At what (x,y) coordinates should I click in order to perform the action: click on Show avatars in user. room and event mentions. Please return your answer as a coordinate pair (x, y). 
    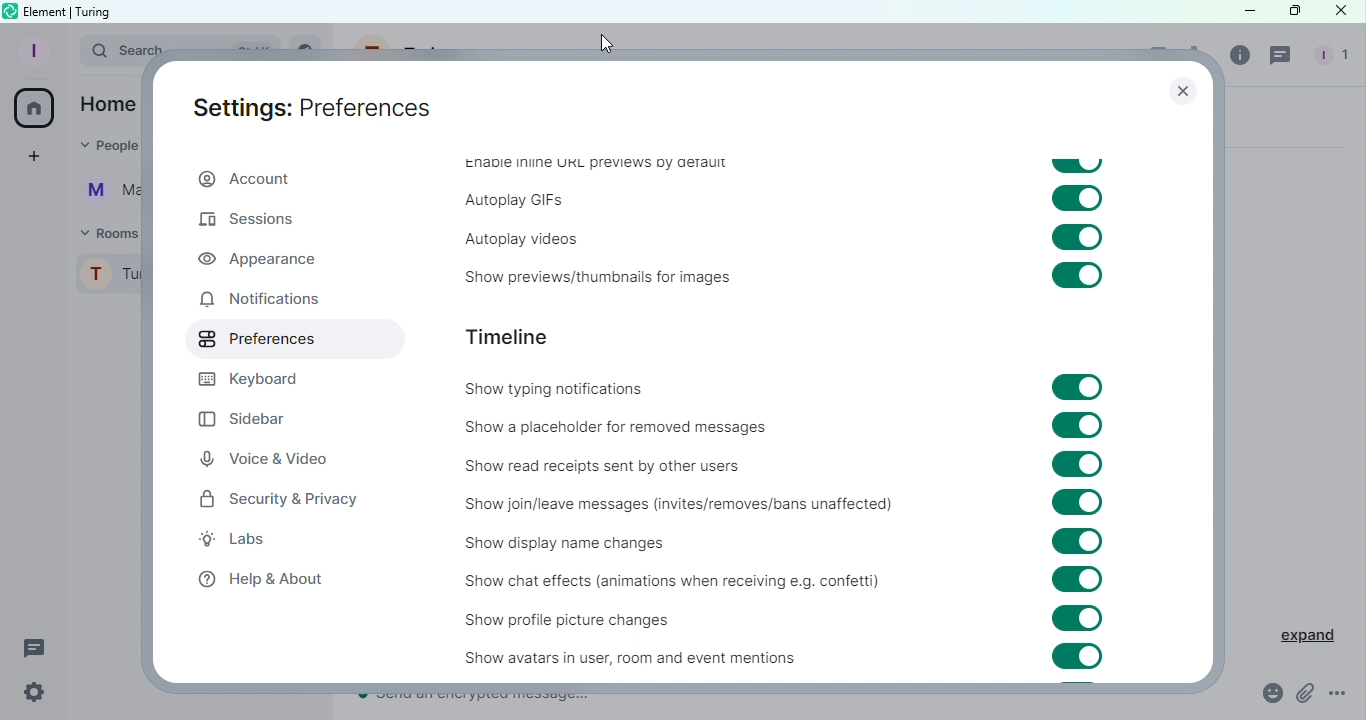
    Looking at the image, I should click on (606, 657).